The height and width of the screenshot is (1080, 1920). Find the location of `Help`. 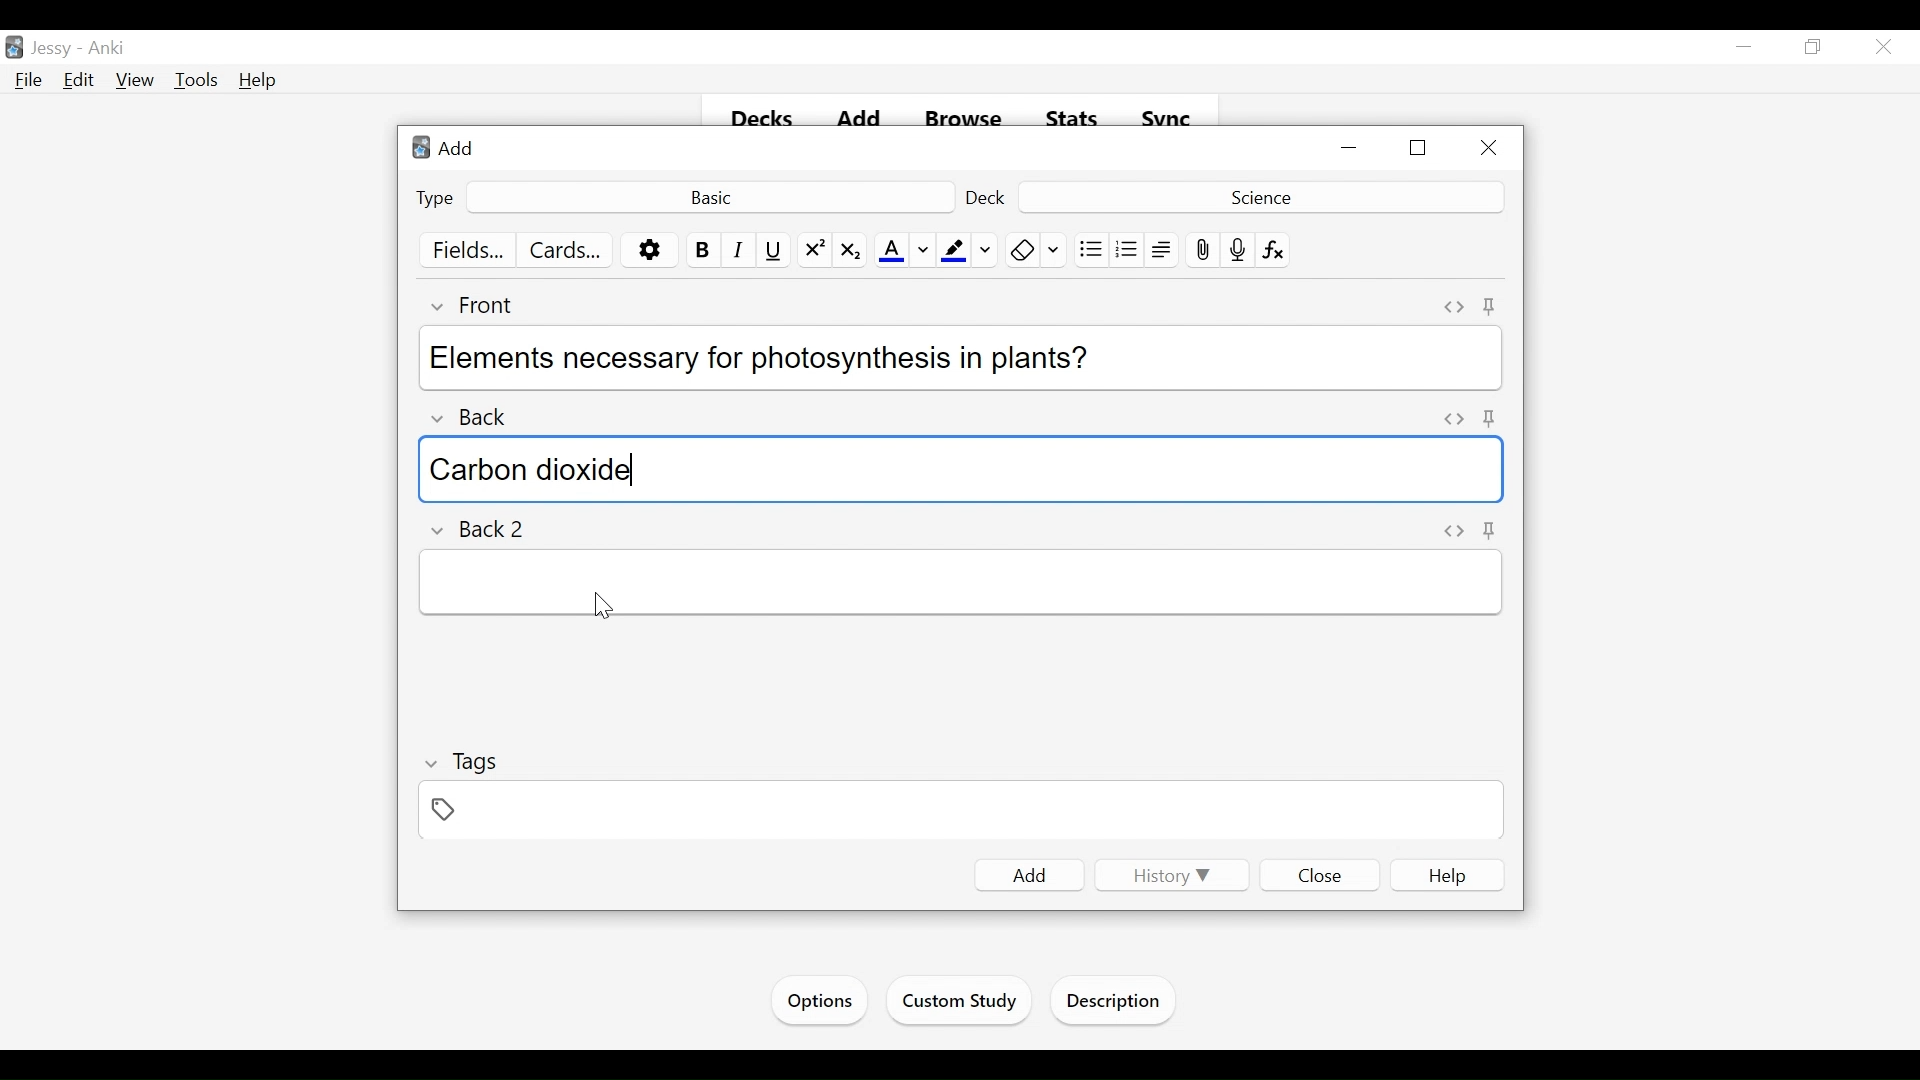

Help is located at coordinates (259, 80).